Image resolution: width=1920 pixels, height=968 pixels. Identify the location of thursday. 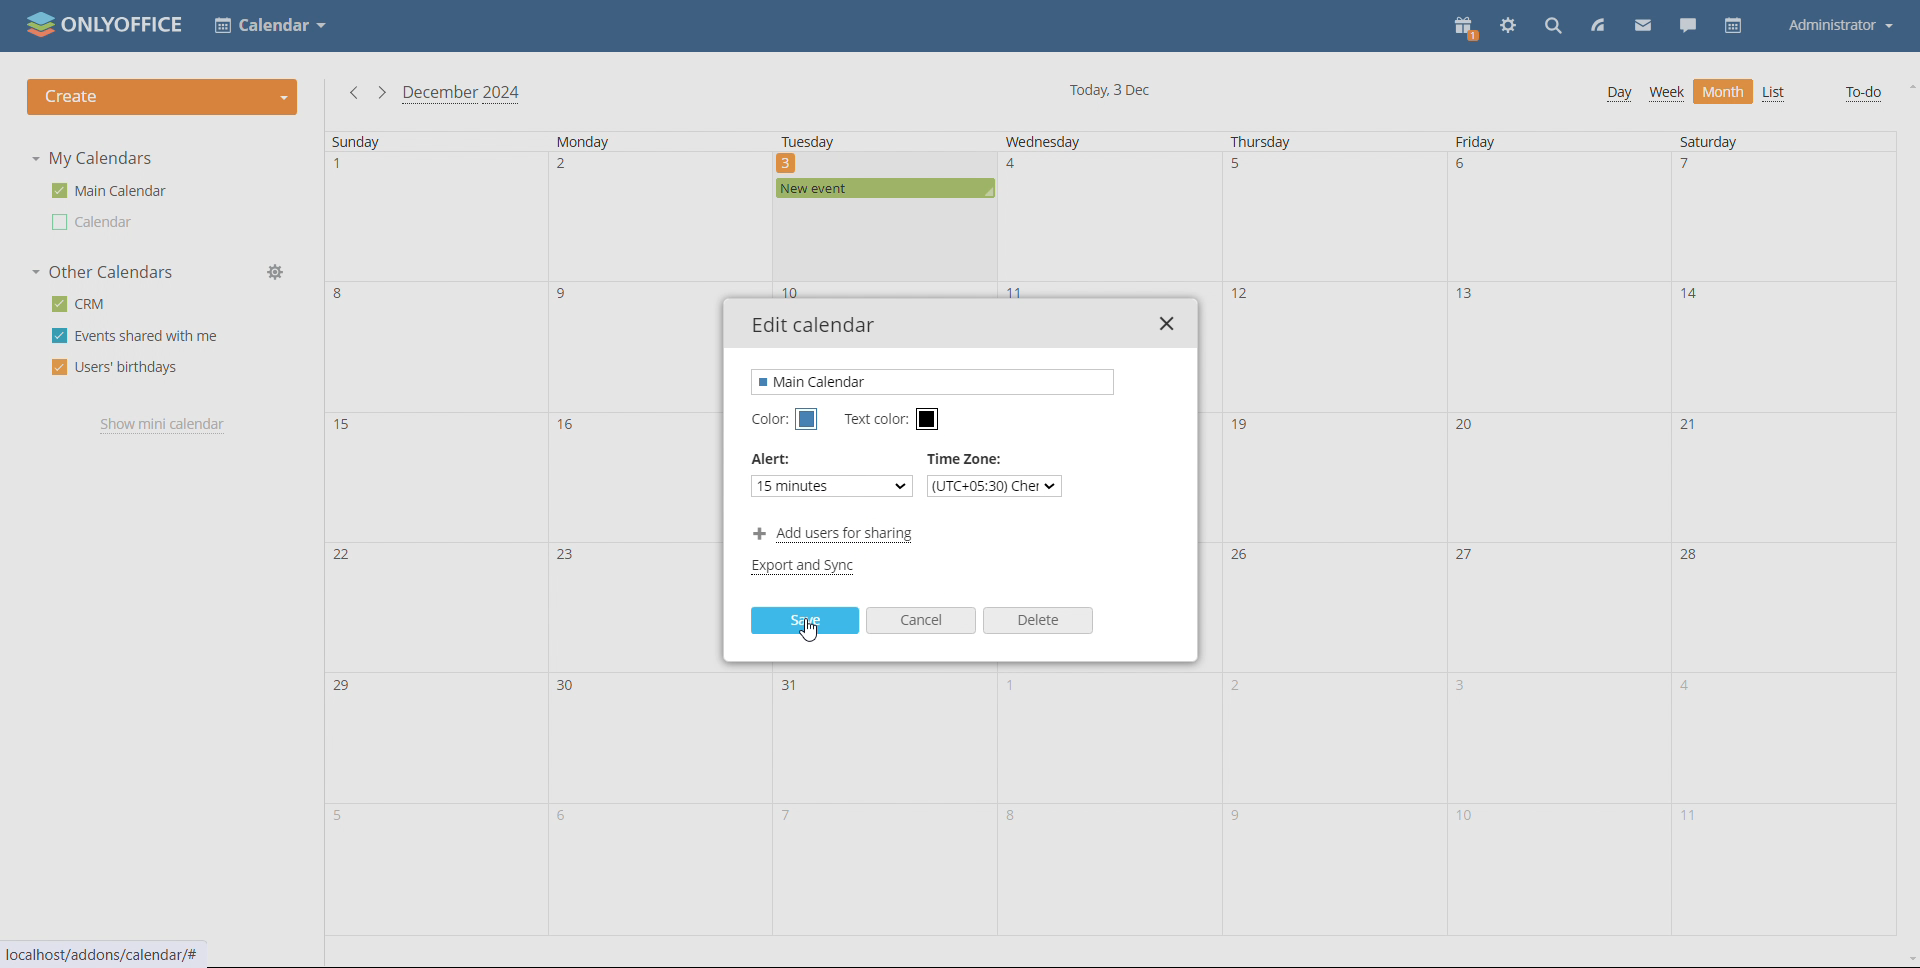
(1280, 142).